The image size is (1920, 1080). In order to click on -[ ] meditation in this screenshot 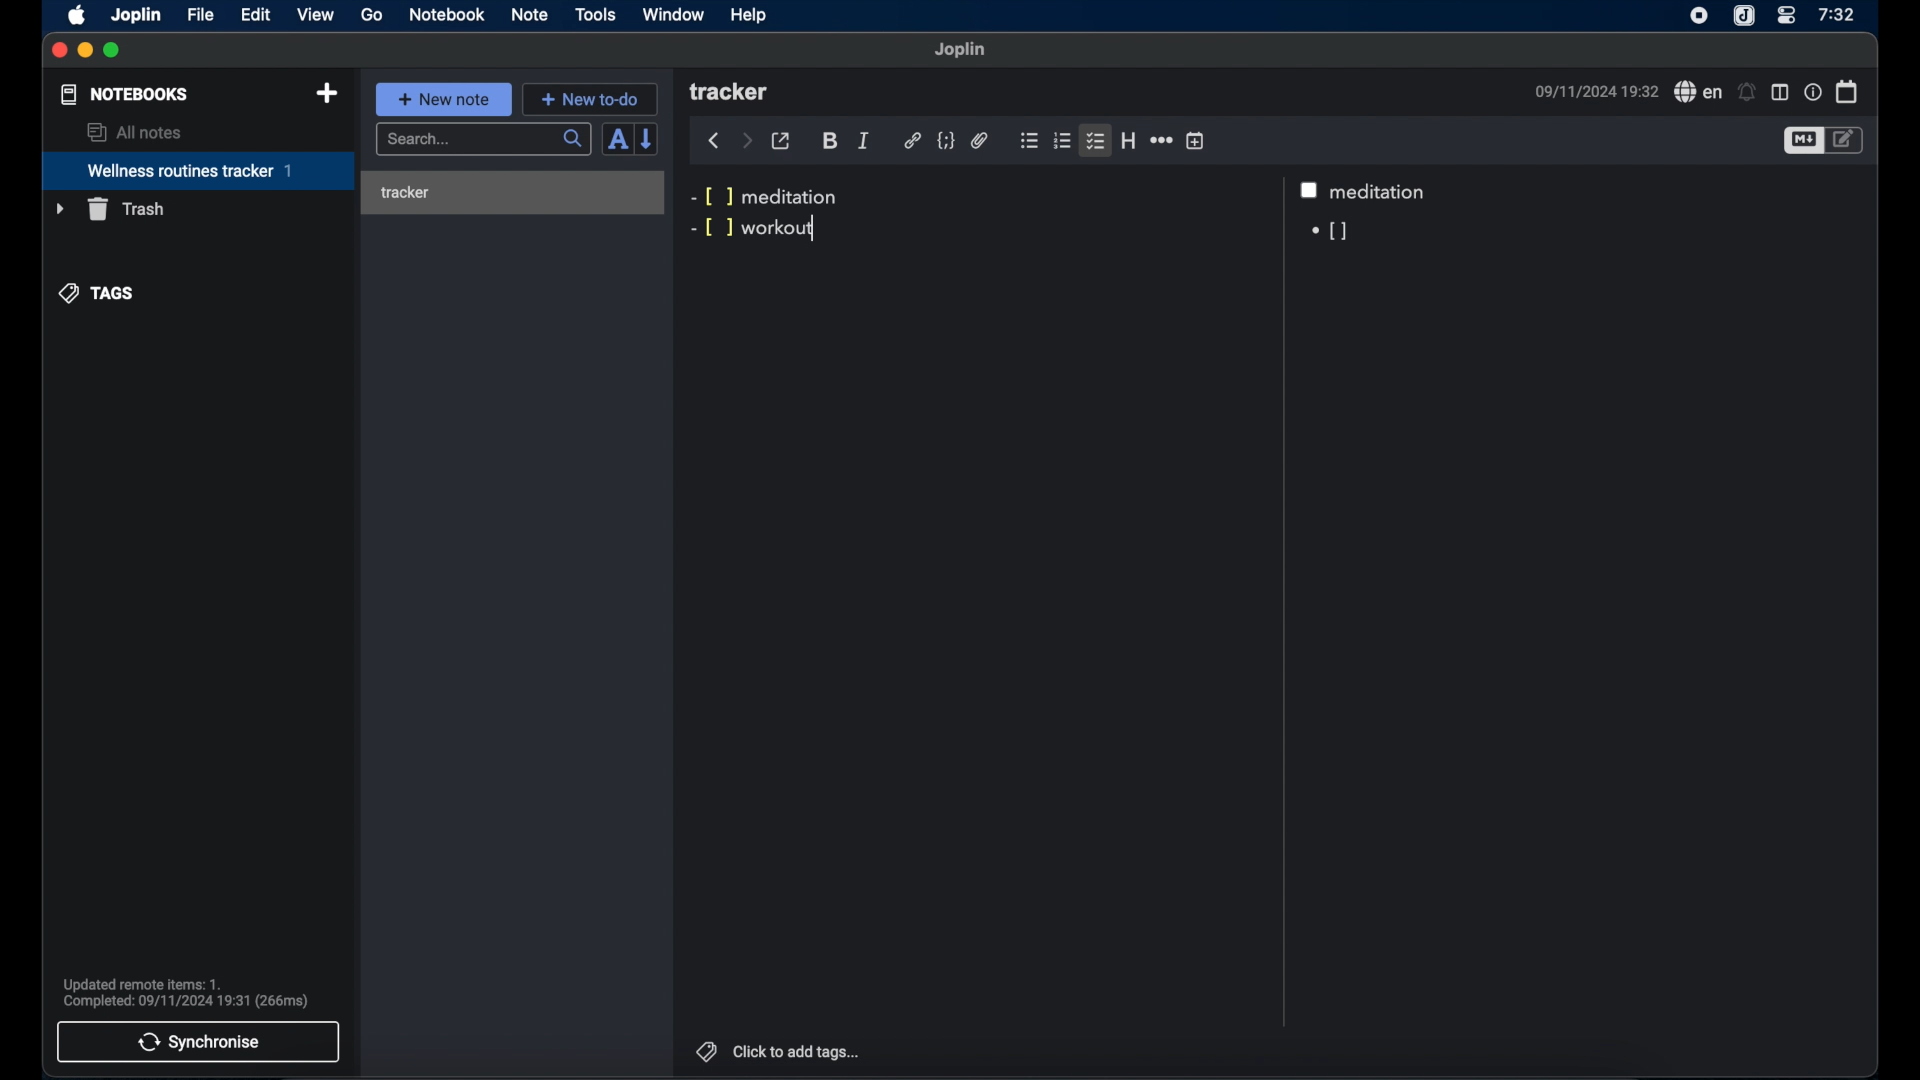, I will do `click(770, 195)`.